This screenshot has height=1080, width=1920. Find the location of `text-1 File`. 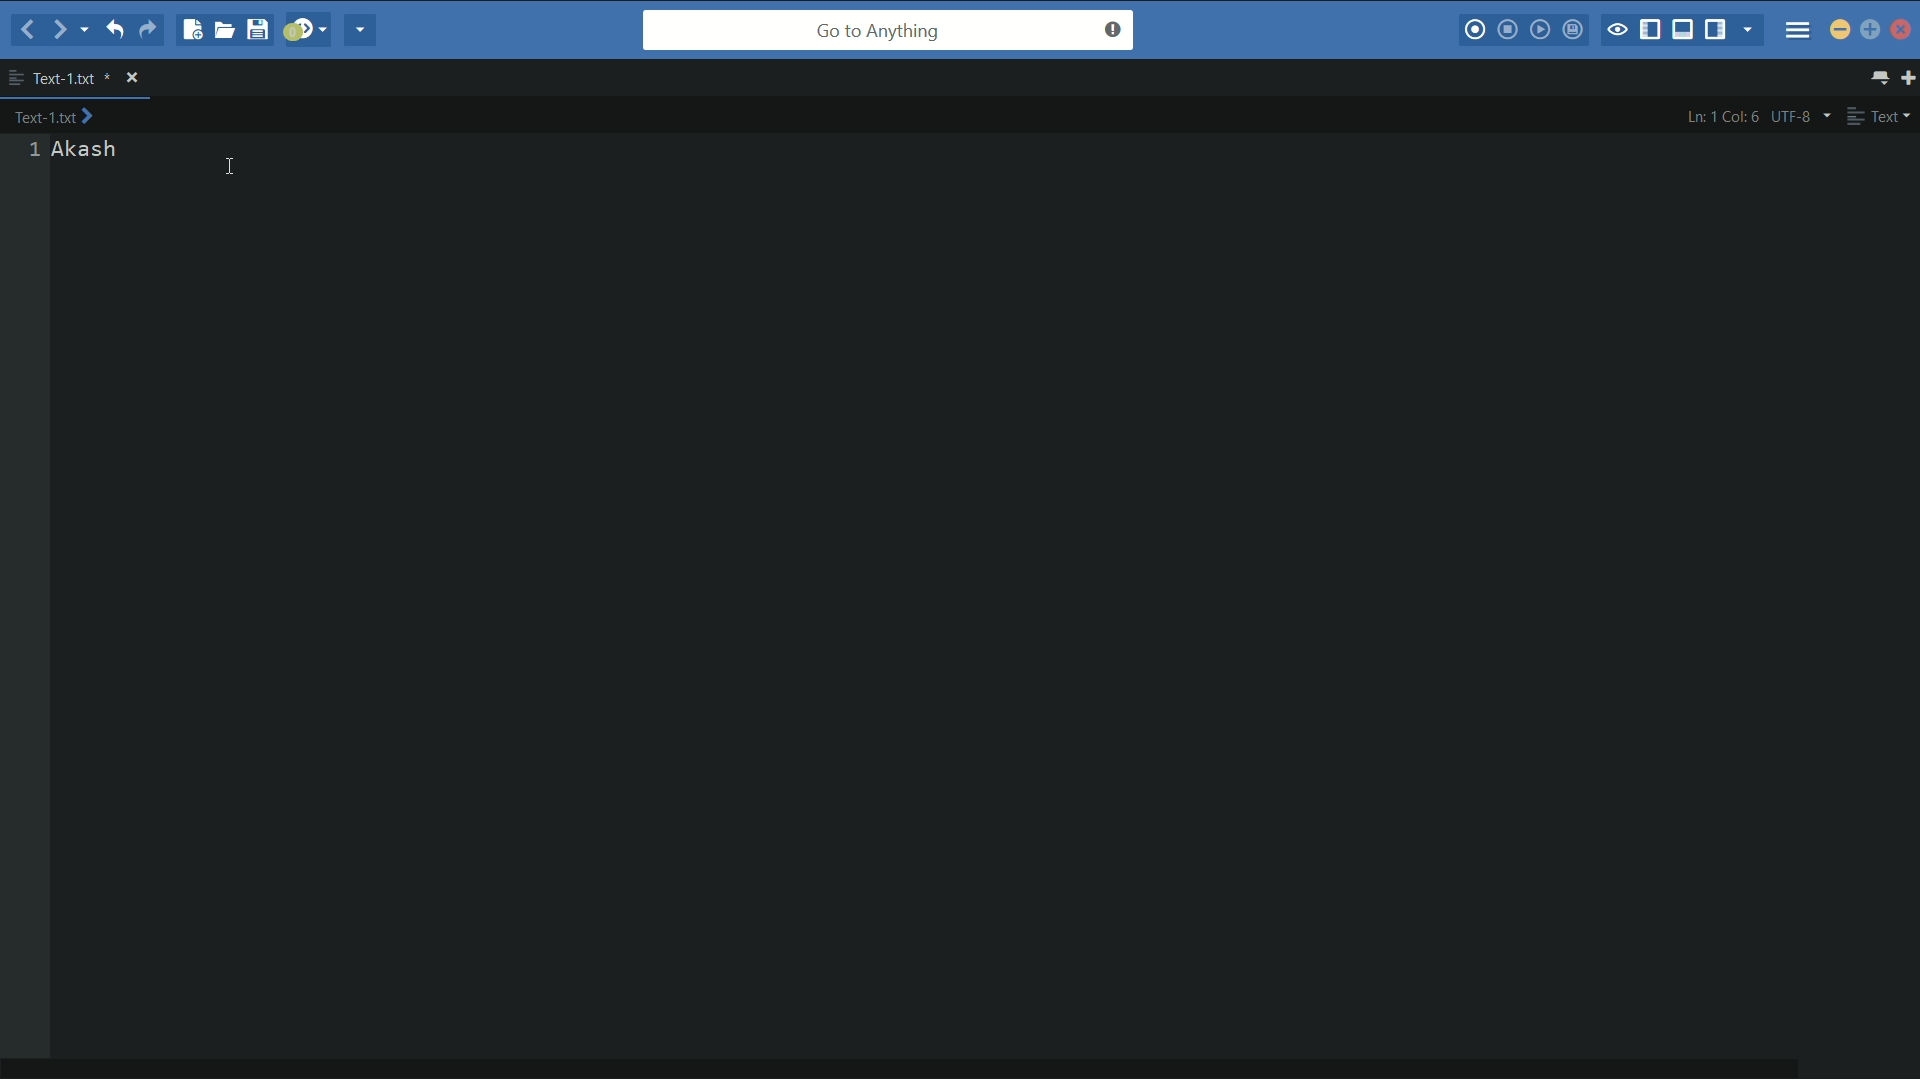

text-1 File is located at coordinates (53, 115).